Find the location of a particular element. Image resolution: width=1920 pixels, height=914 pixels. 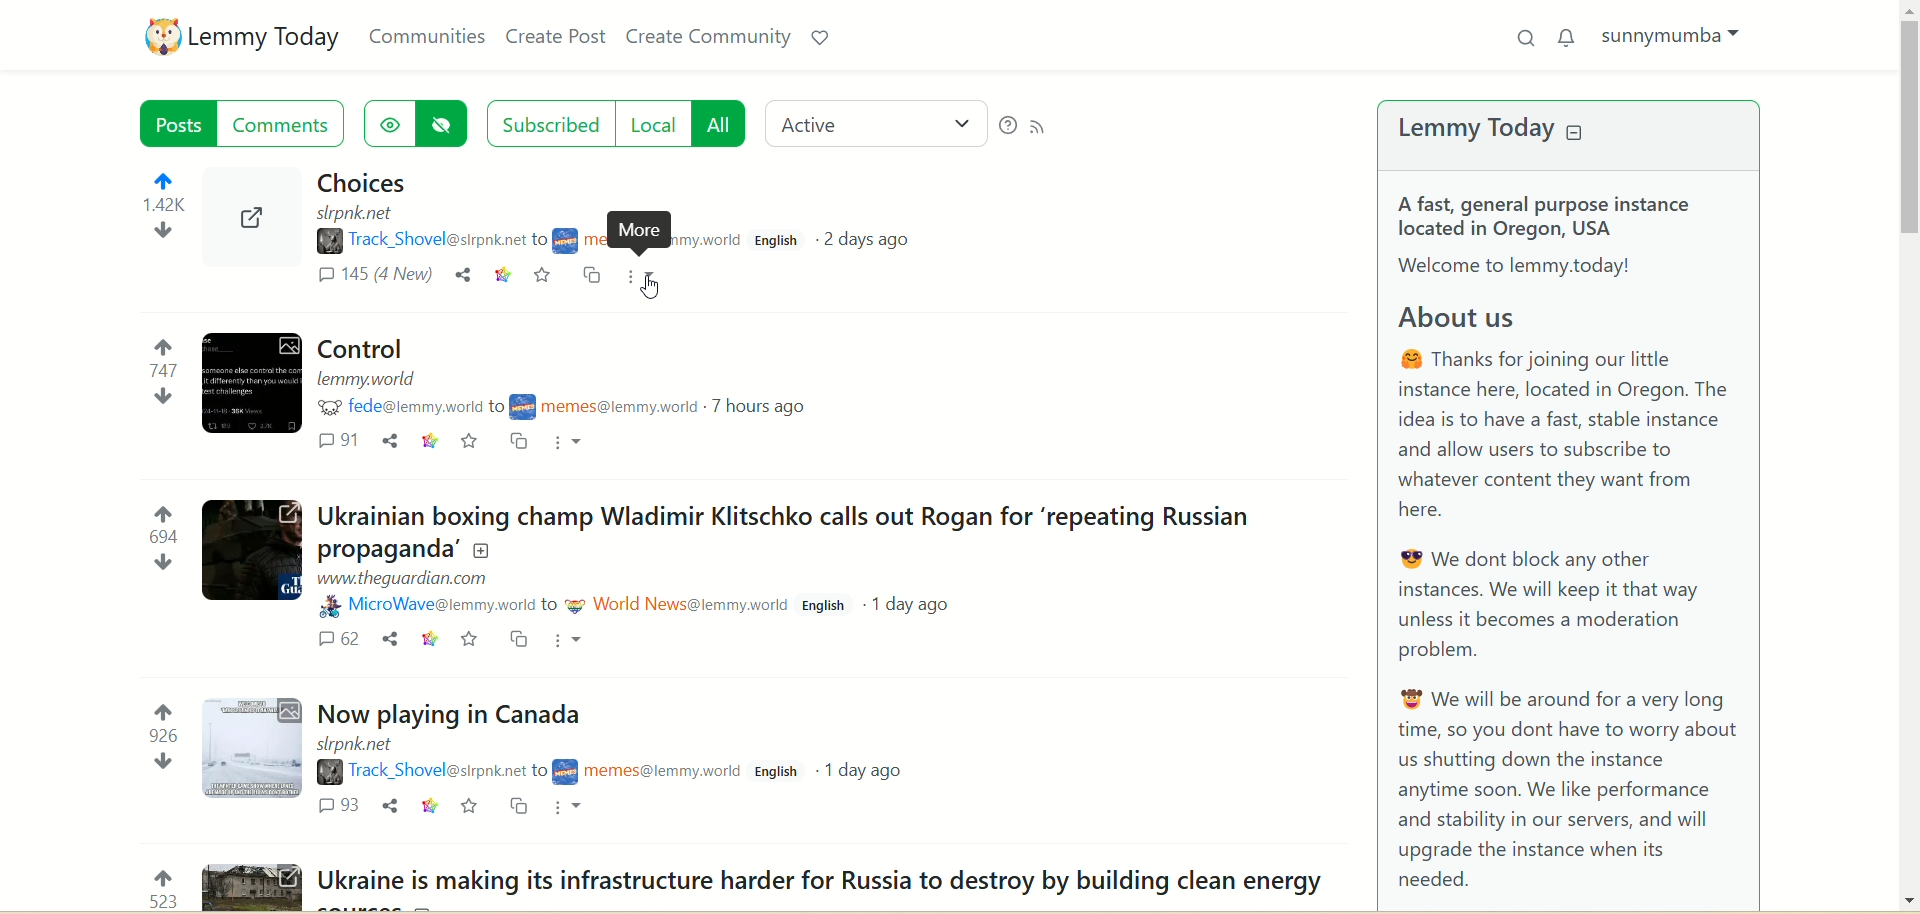

username is located at coordinates (429, 239).